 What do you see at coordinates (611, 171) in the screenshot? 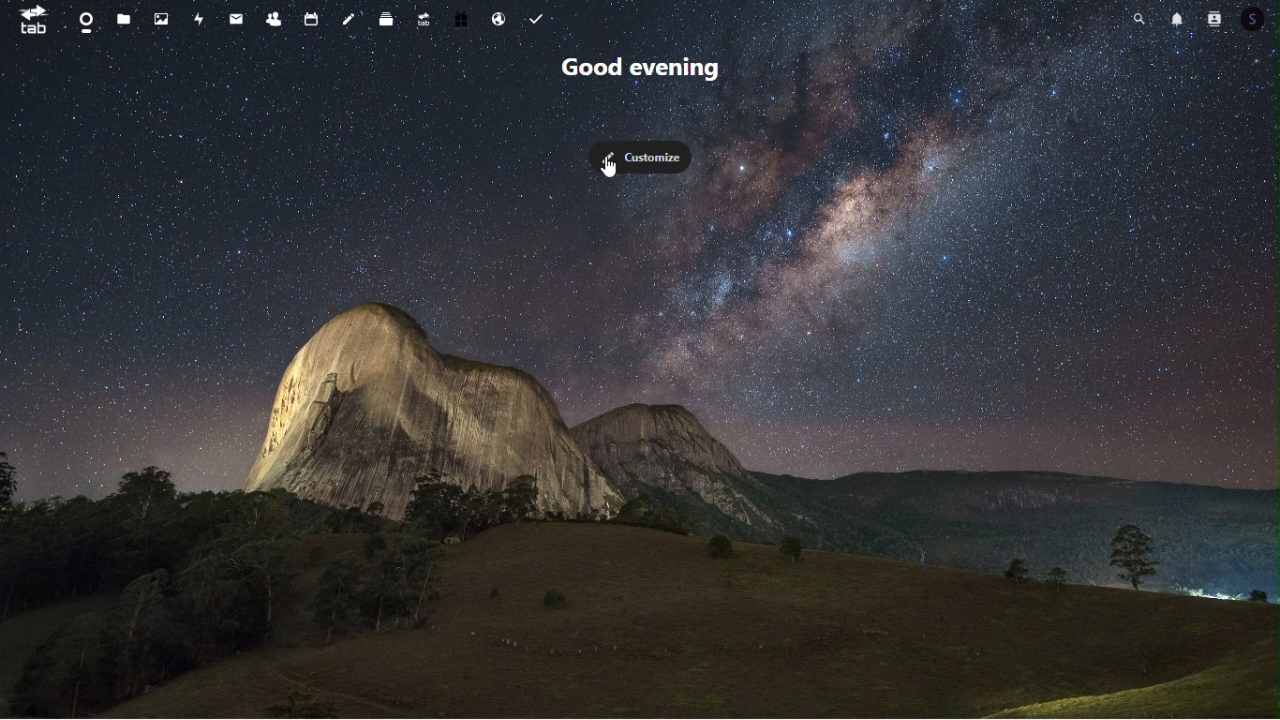
I see `Cursor` at bounding box center [611, 171].